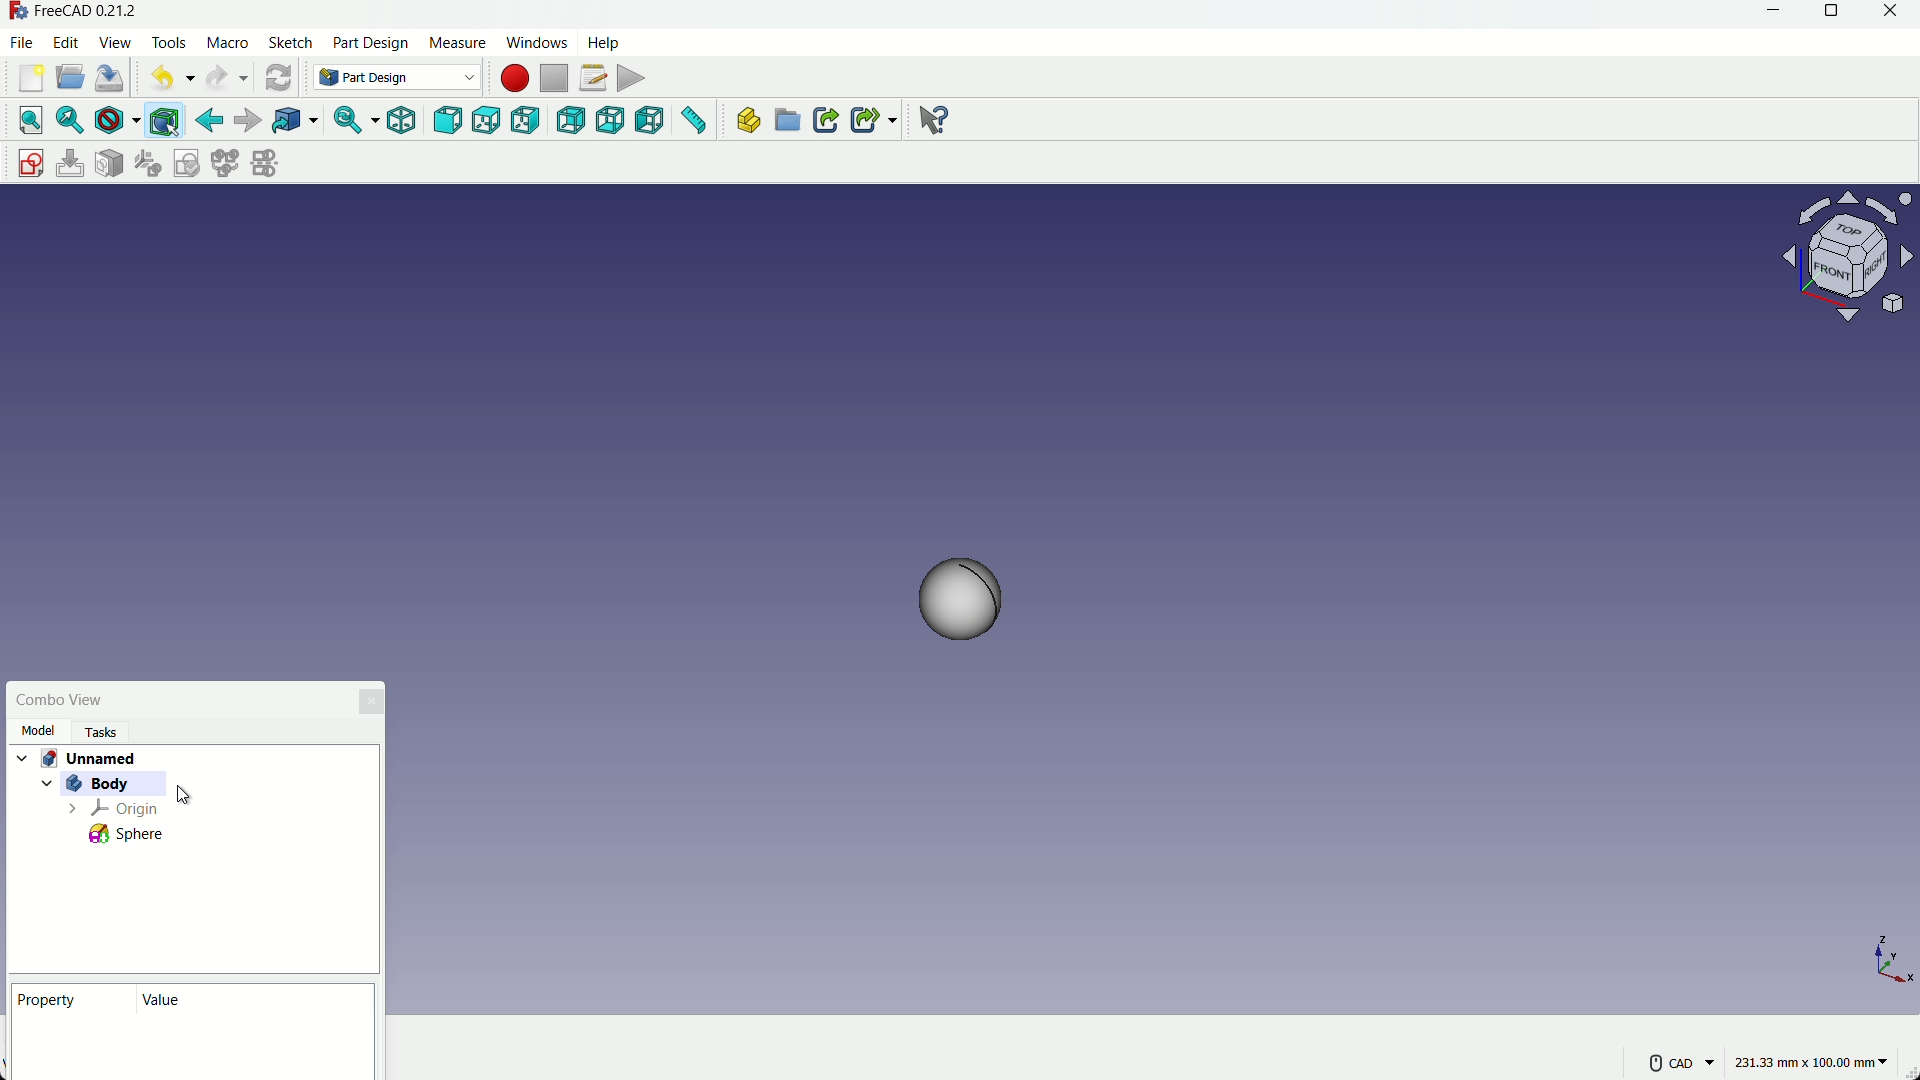 The image size is (1920, 1080). What do you see at coordinates (874, 120) in the screenshot?
I see `create sub link` at bounding box center [874, 120].